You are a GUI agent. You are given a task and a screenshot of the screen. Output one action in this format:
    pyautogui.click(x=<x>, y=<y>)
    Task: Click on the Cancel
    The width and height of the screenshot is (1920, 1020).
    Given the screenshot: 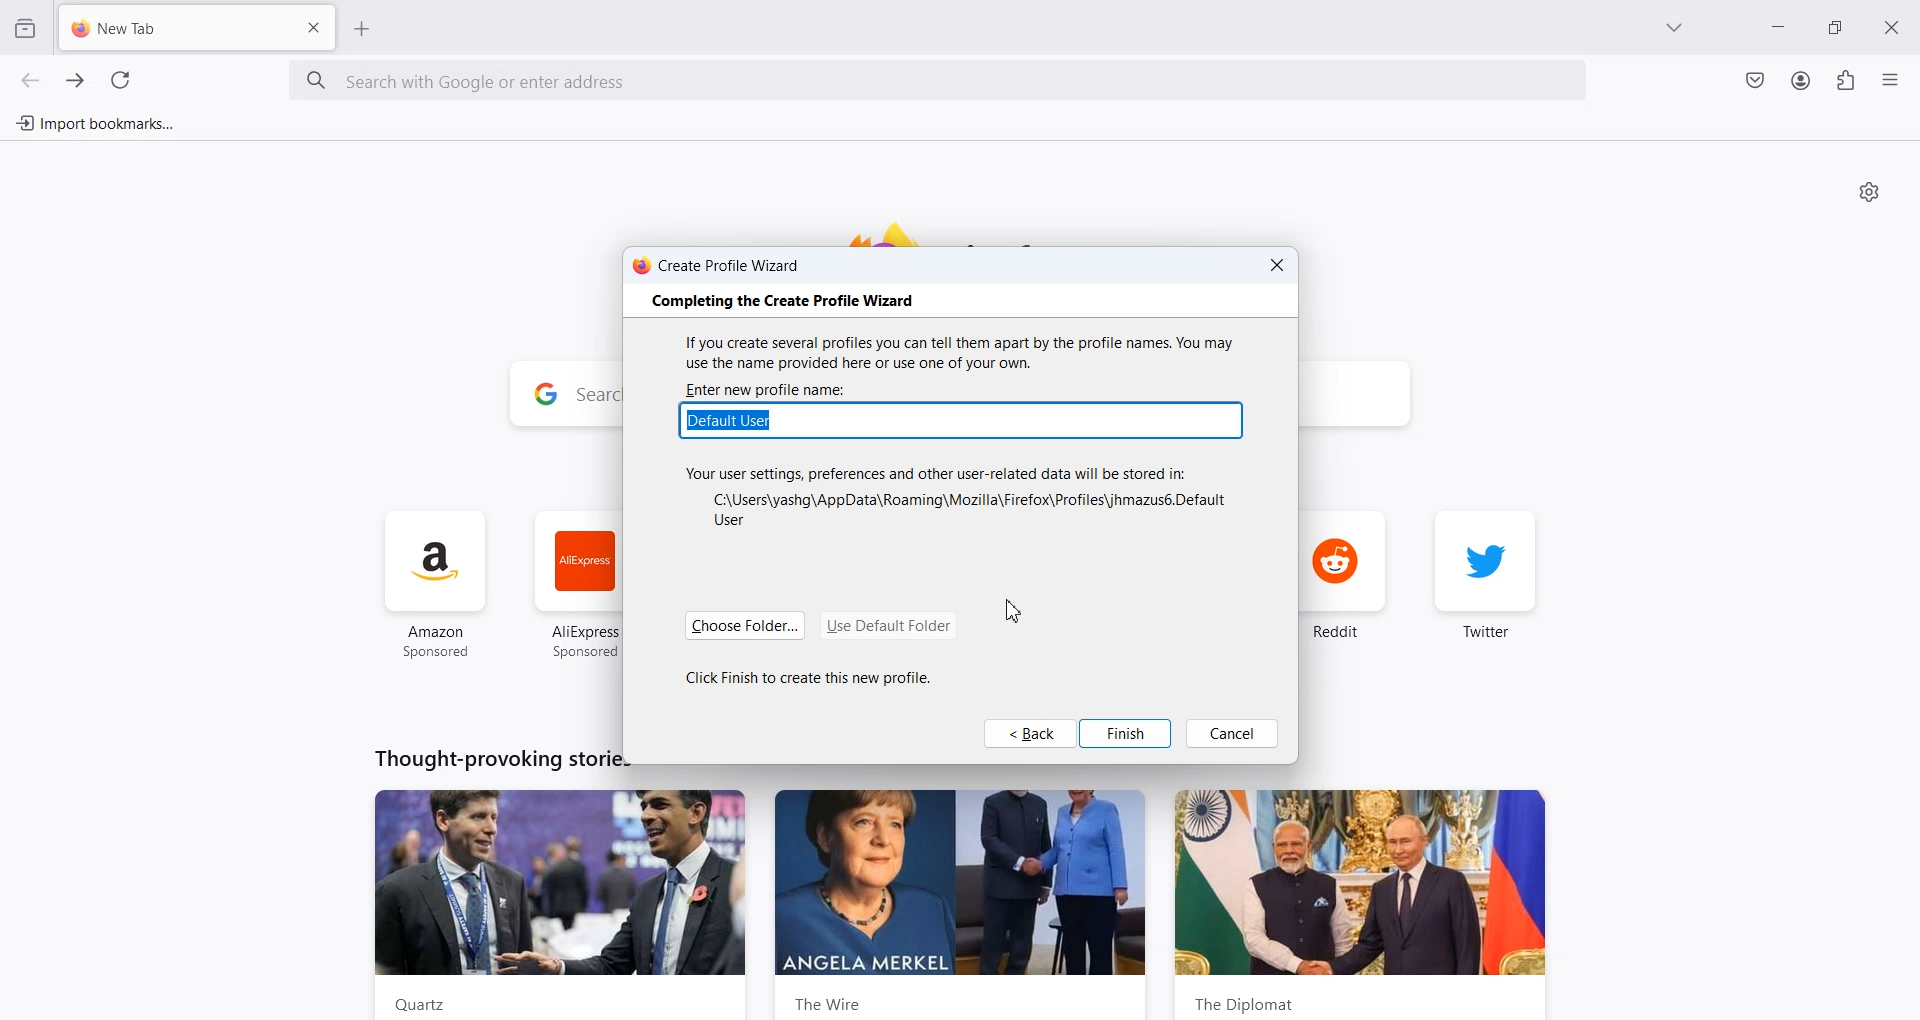 What is the action you would take?
    pyautogui.click(x=1232, y=733)
    